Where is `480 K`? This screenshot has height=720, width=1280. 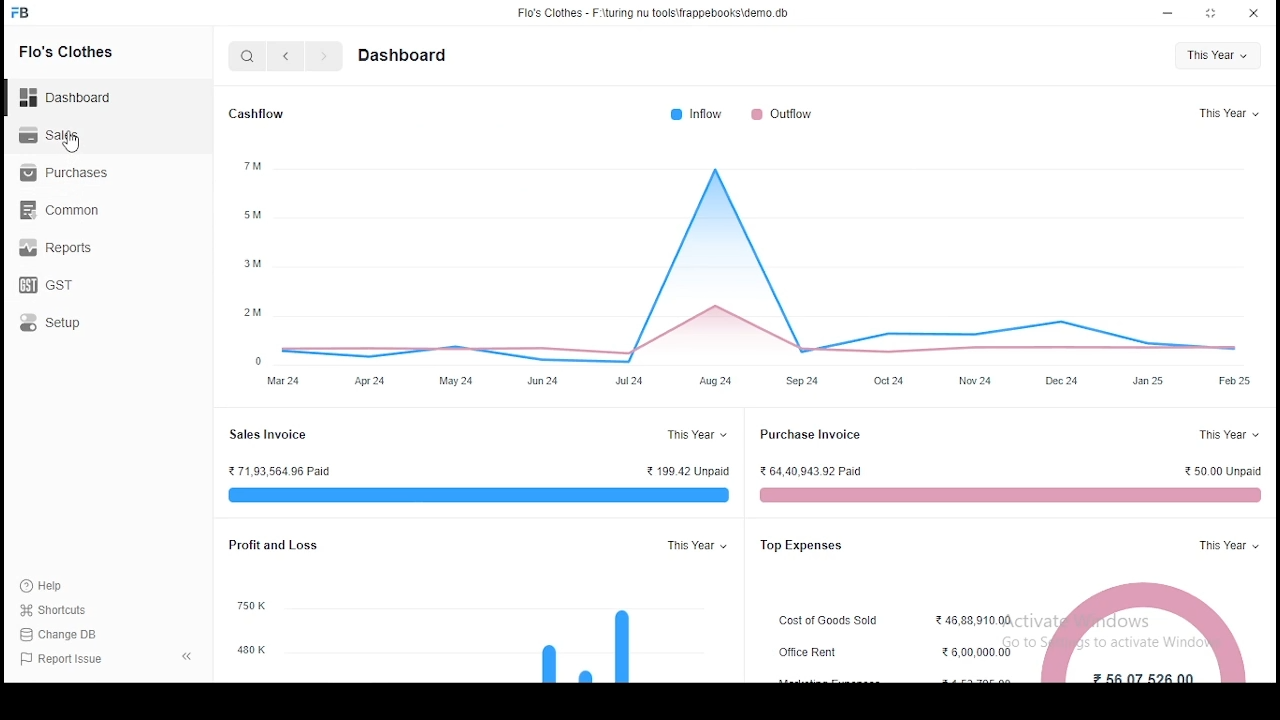
480 K is located at coordinates (251, 650).